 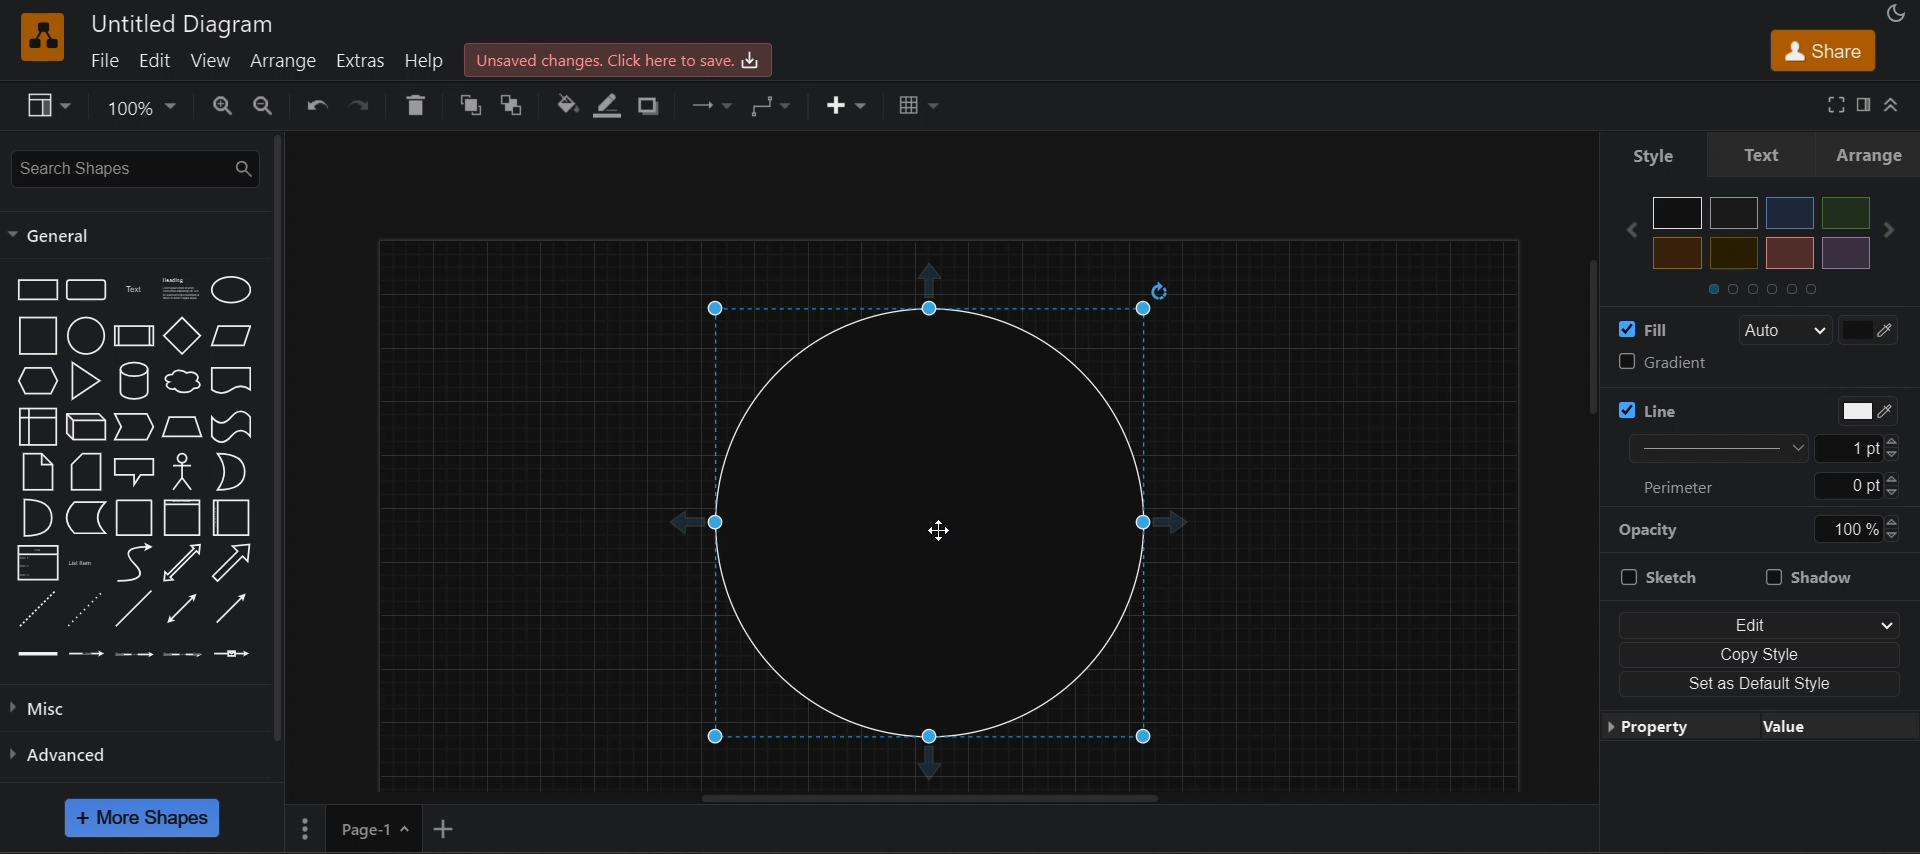 I want to click on internal storage, so click(x=32, y=425).